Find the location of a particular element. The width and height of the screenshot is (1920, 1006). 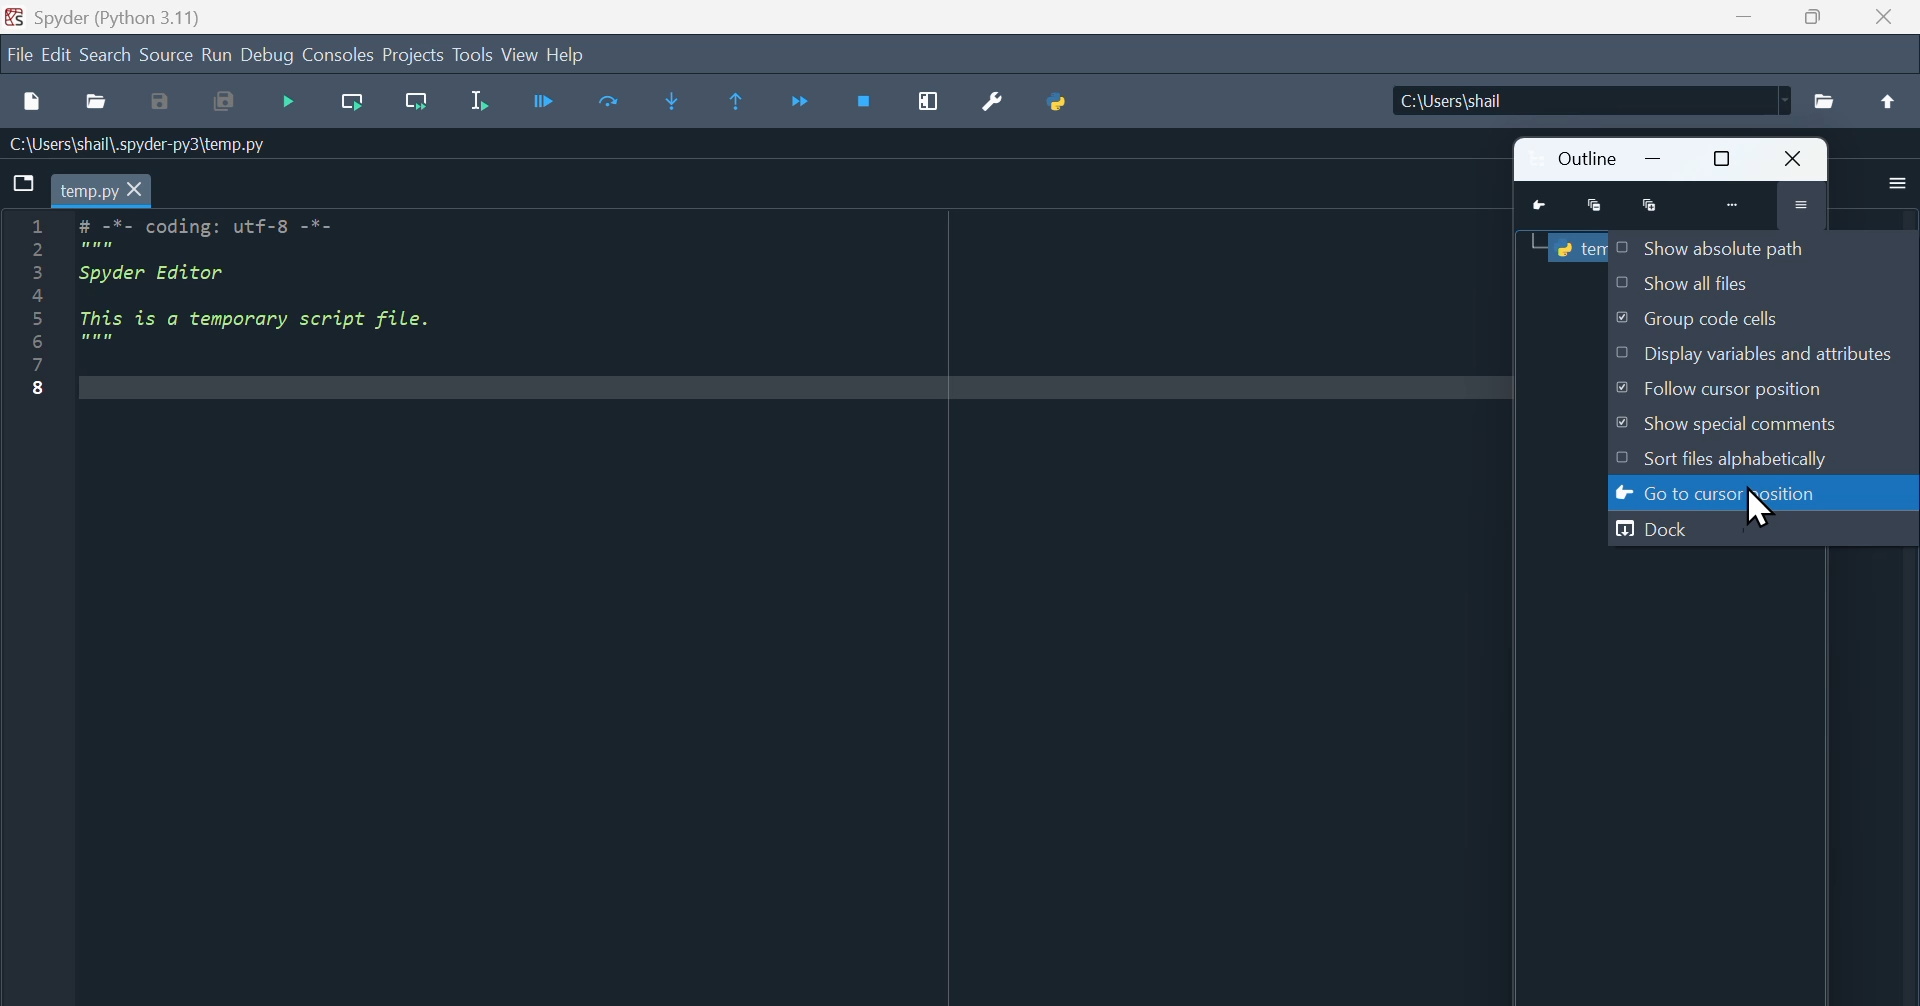

Run selection is located at coordinates (478, 100).